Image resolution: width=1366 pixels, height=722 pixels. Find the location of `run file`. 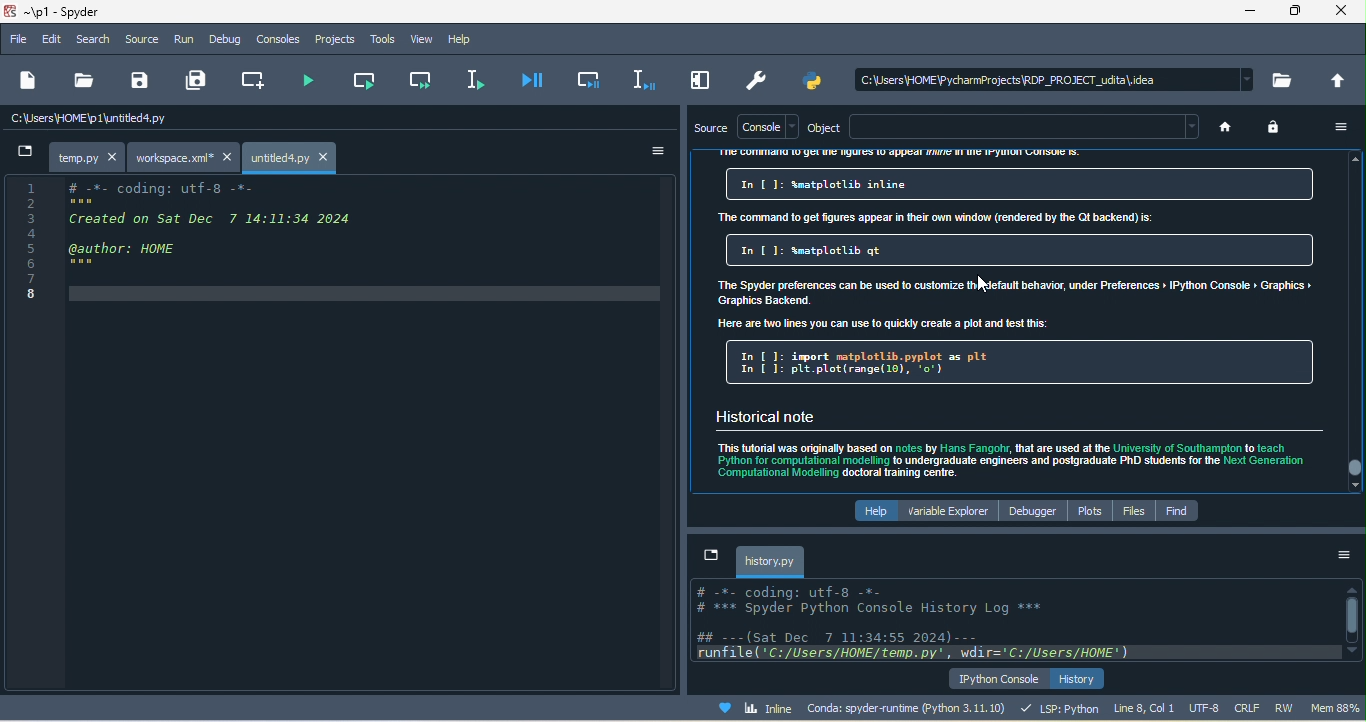

run file is located at coordinates (308, 83).